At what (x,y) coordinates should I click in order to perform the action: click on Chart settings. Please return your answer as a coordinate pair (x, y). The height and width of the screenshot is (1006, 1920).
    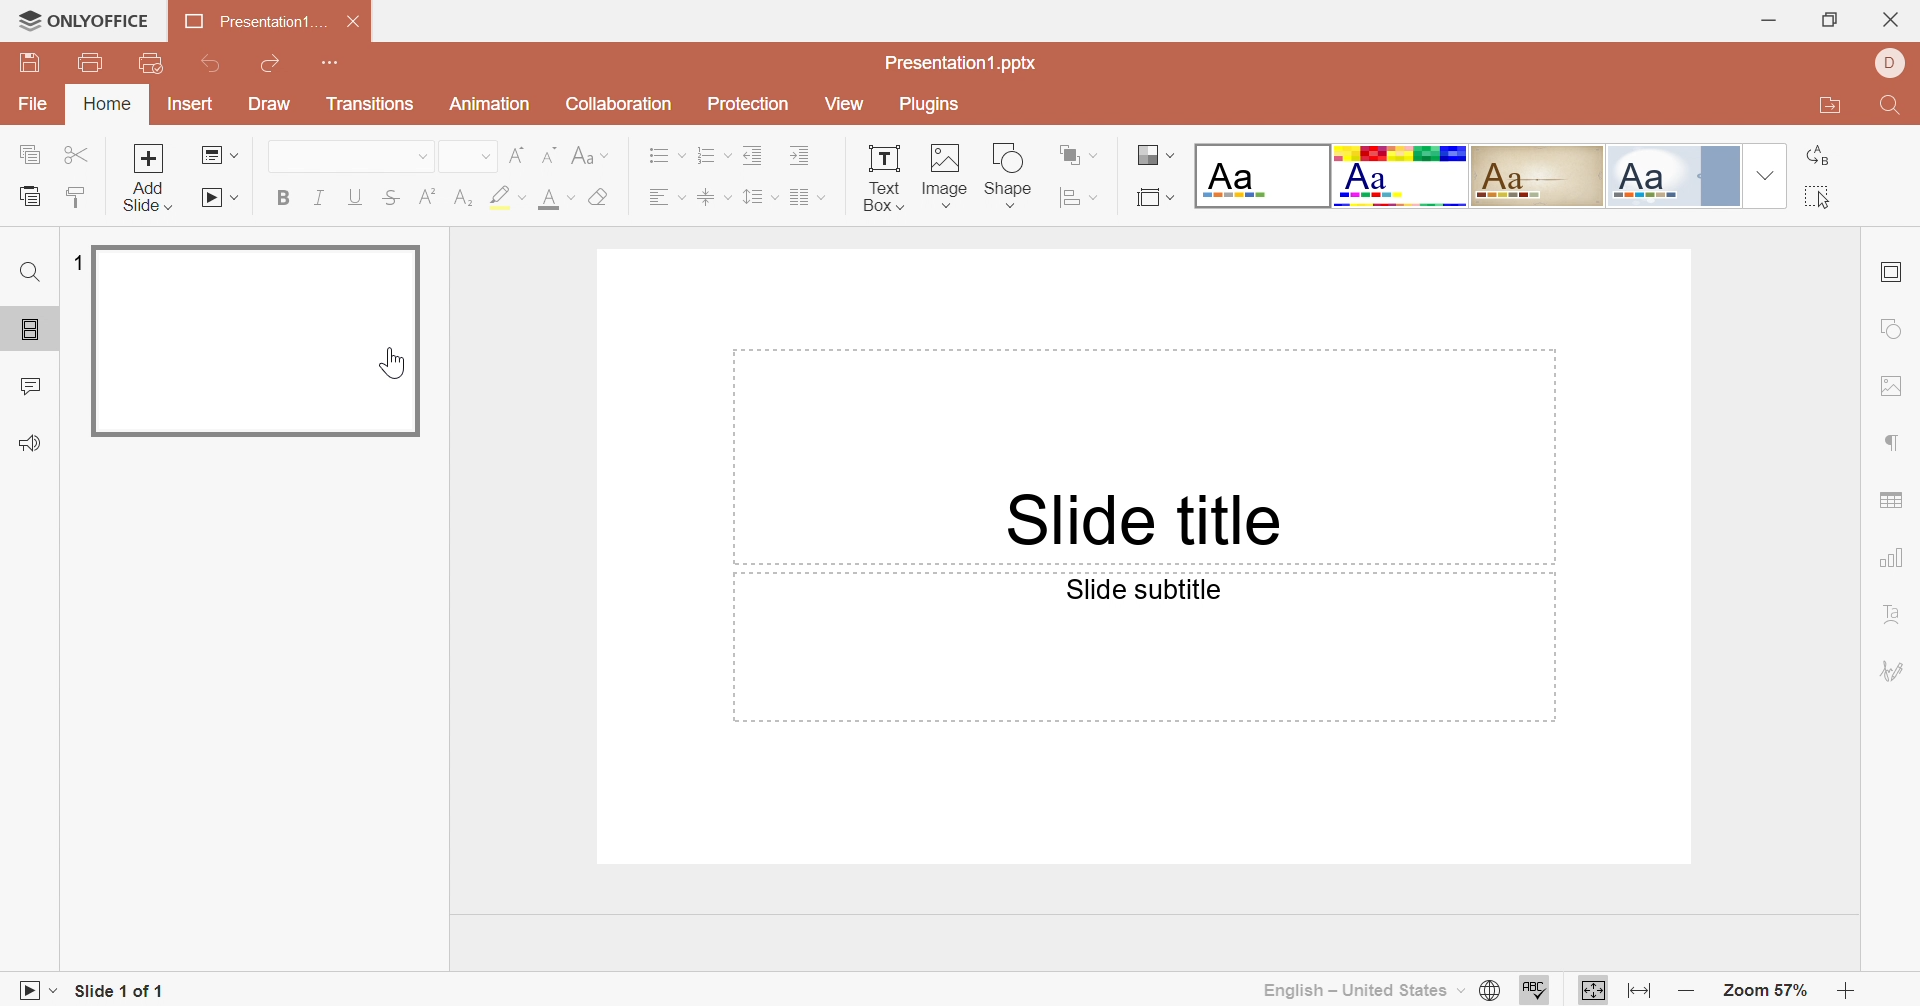
    Looking at the image, I should click on (1894, 558).